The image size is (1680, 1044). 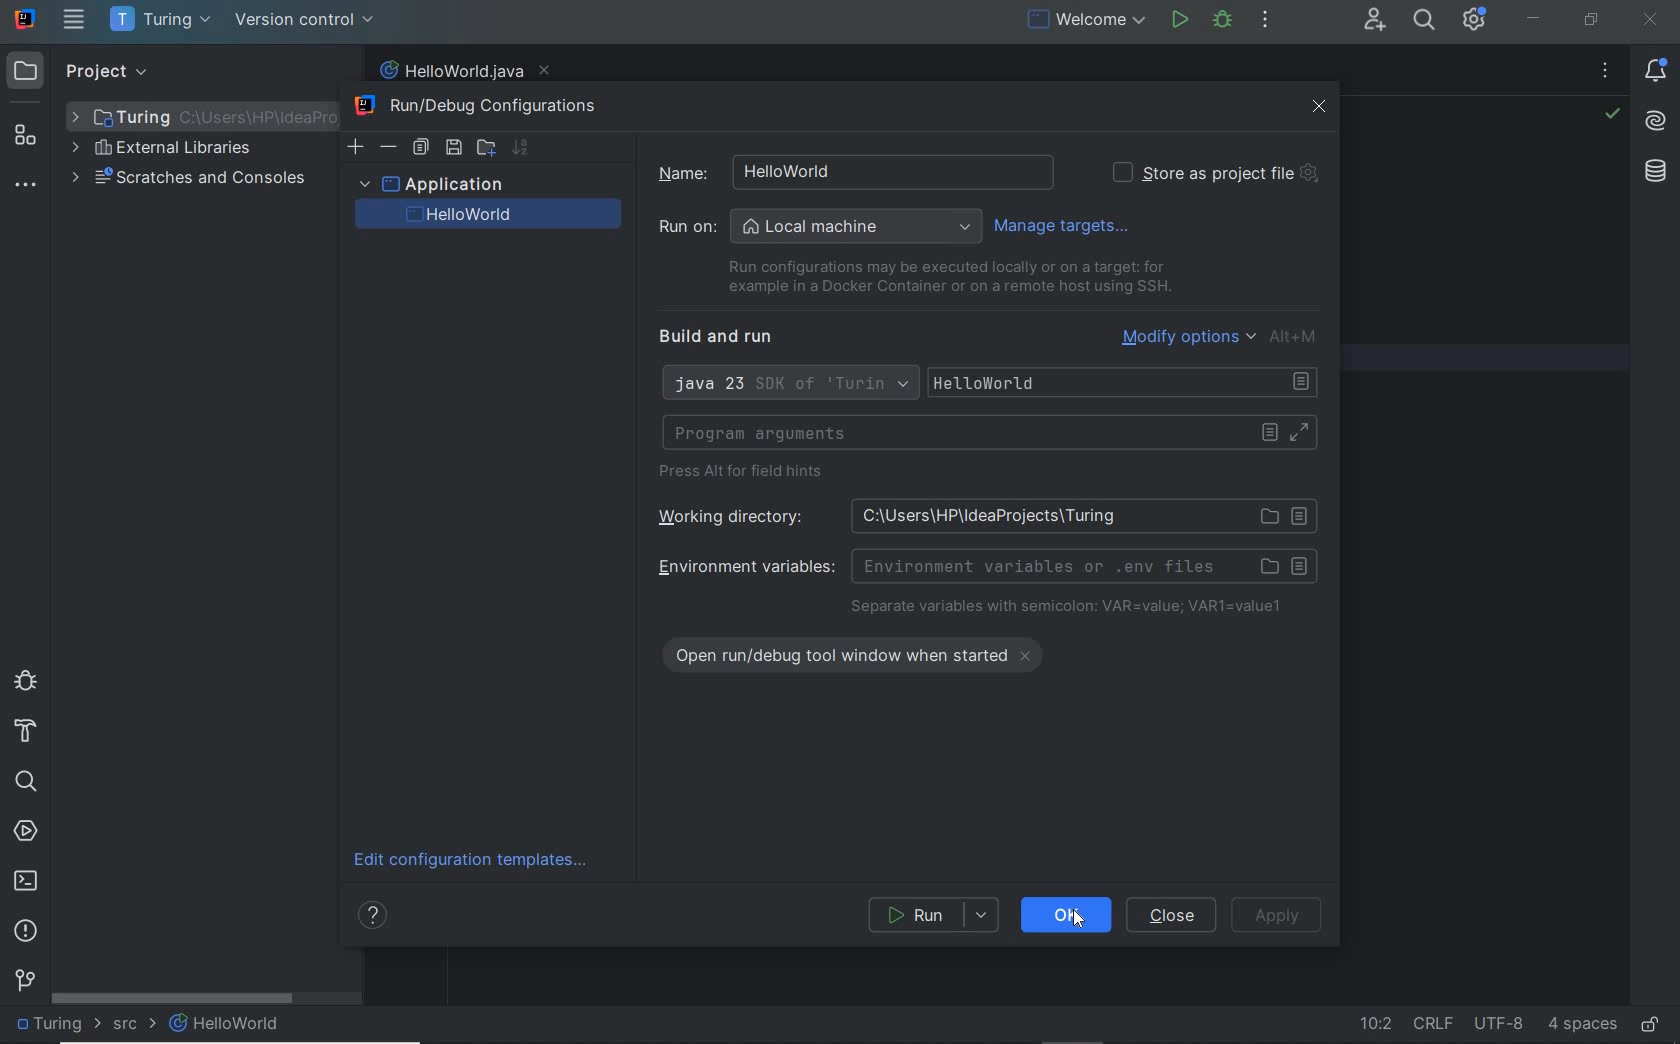 I want to click on Project folder, so click(x=196, y=116).